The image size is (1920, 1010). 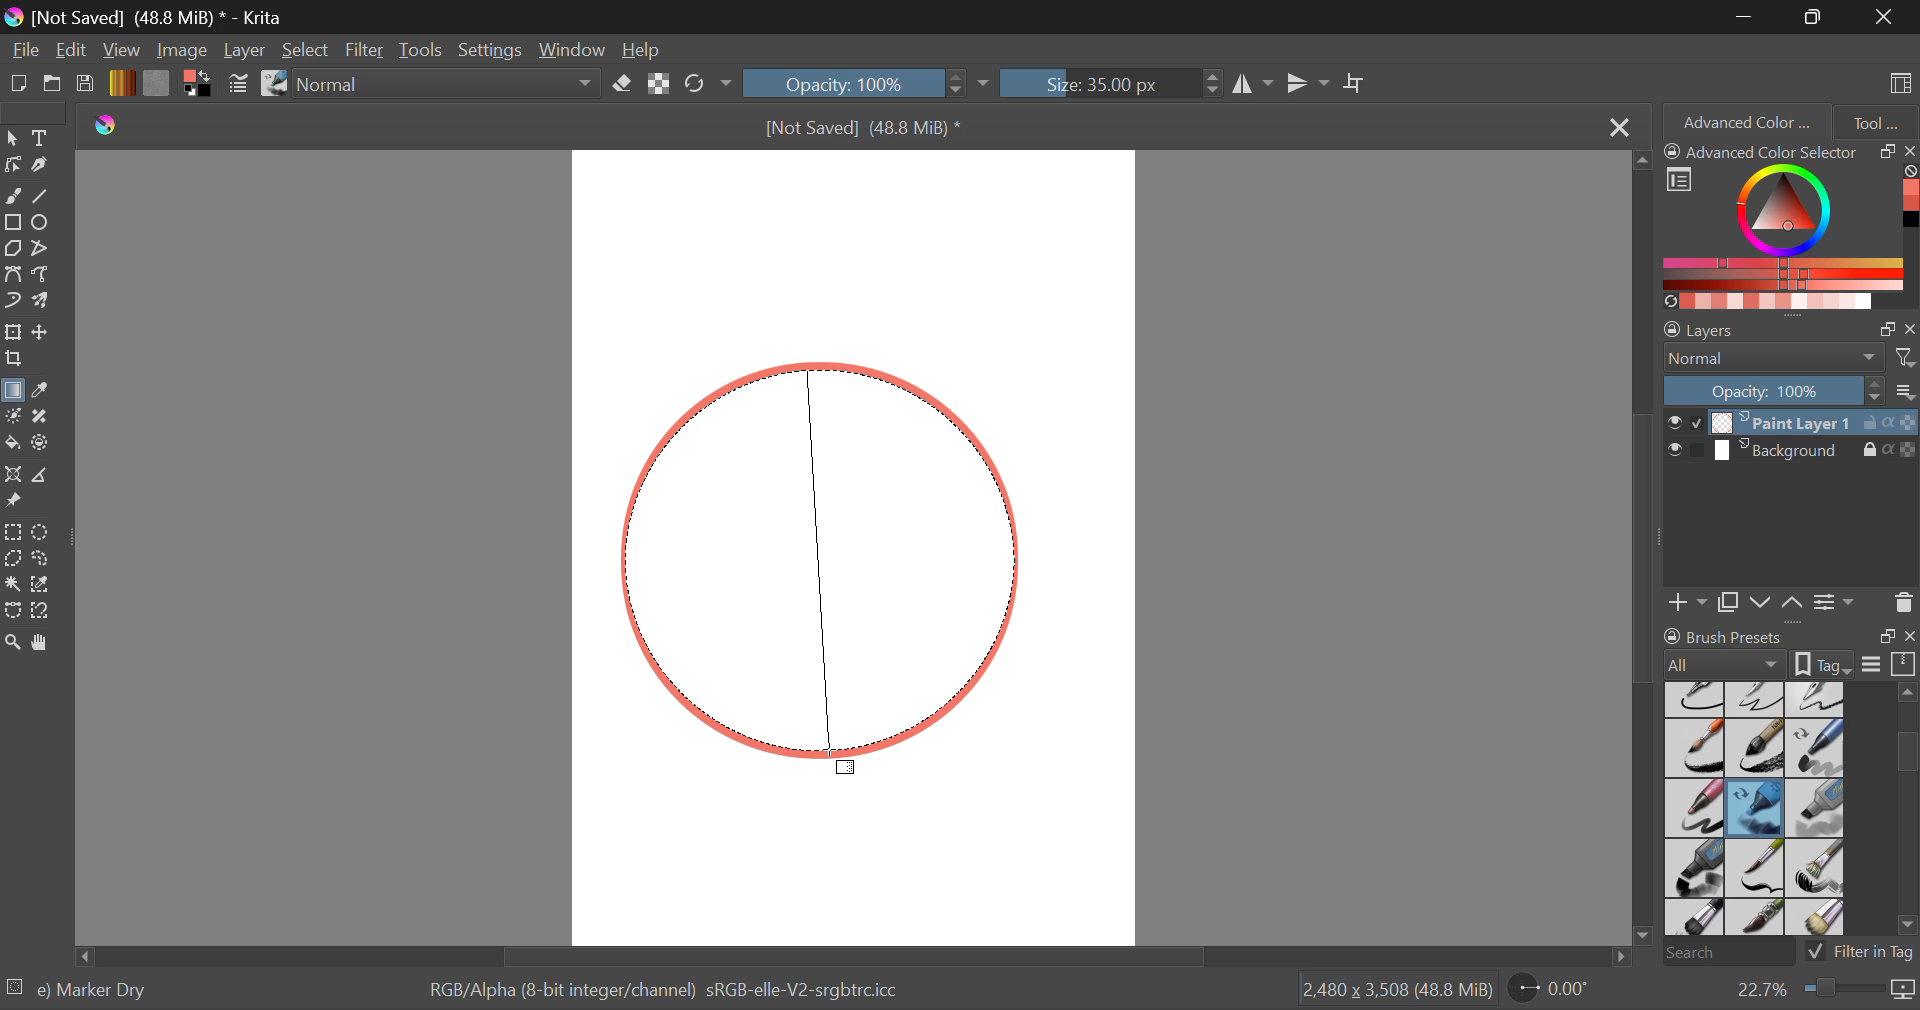 What do you see at coordinates (1745, 121) in the screenshot?
I see `Advanced Color Selector Tab Open` at bounding box center [1745, 121].